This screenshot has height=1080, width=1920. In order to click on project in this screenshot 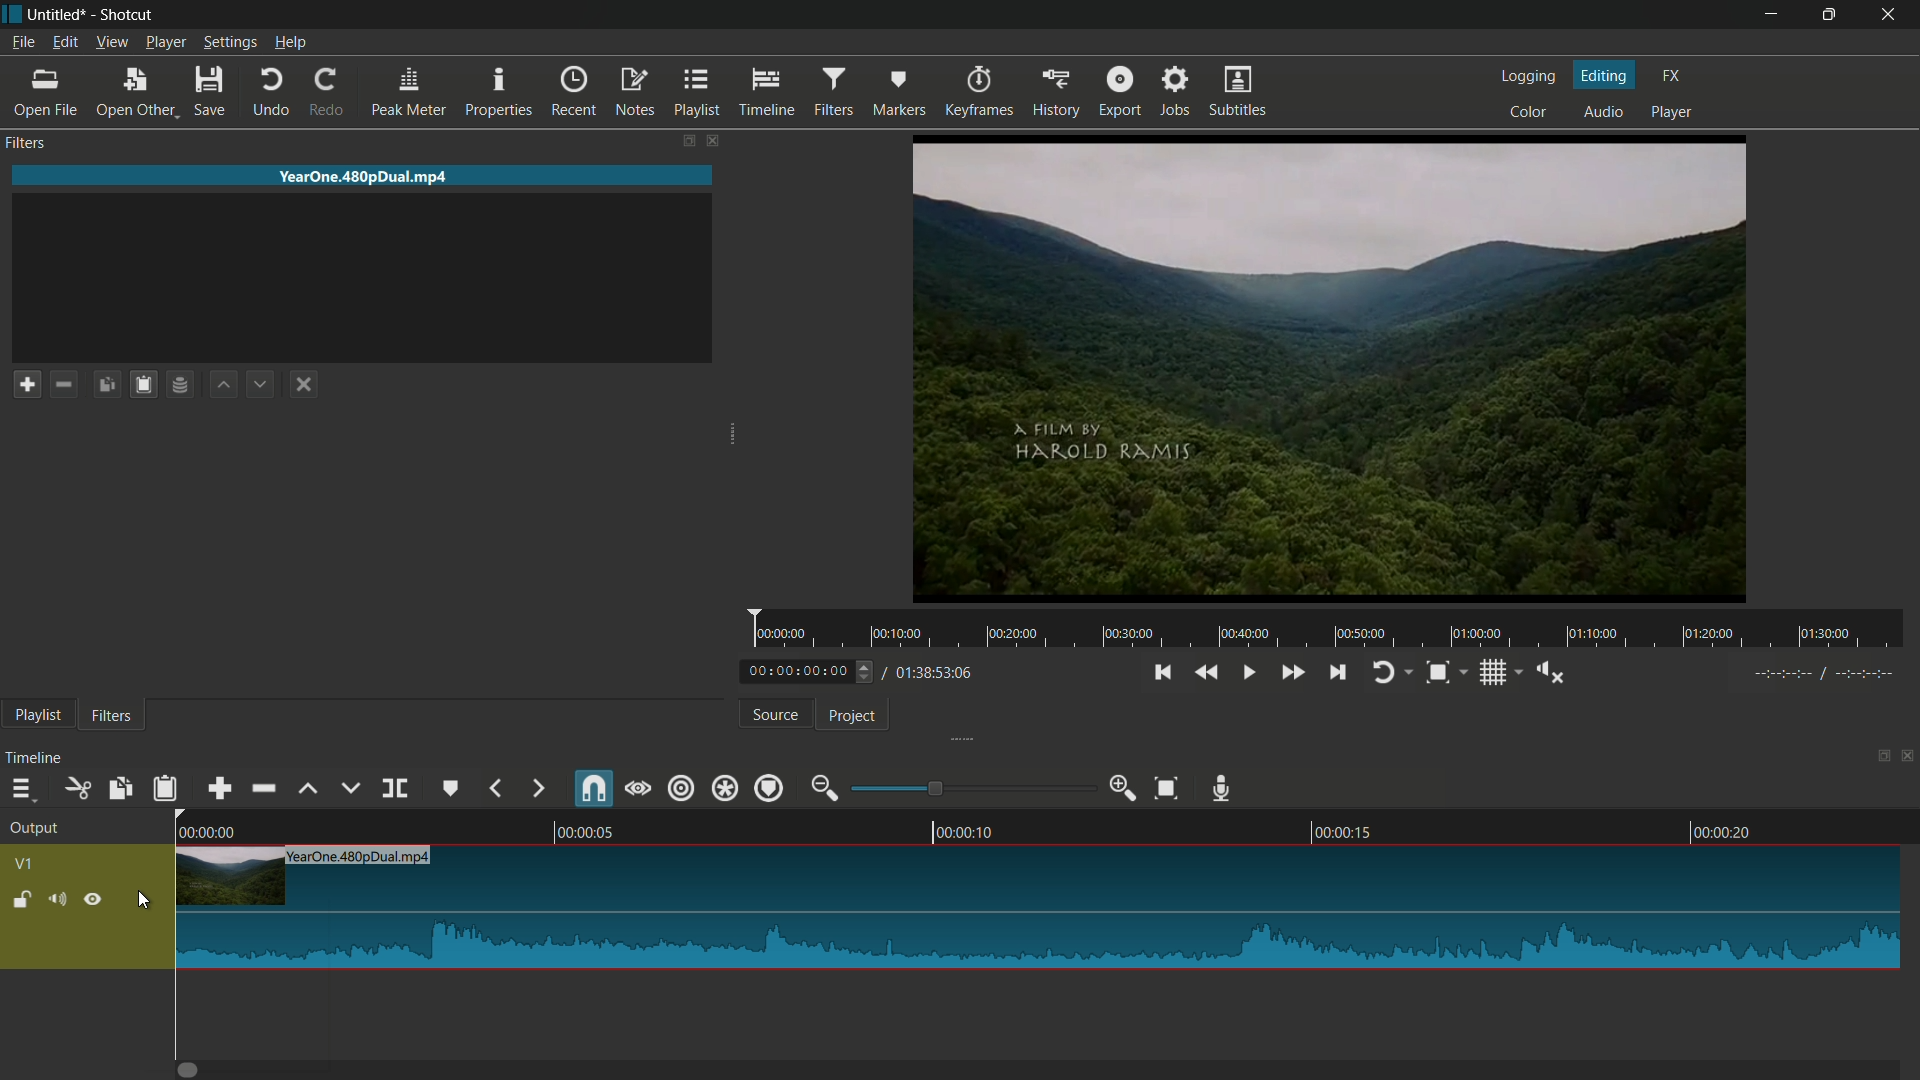, I will do `click(845, 714)`.